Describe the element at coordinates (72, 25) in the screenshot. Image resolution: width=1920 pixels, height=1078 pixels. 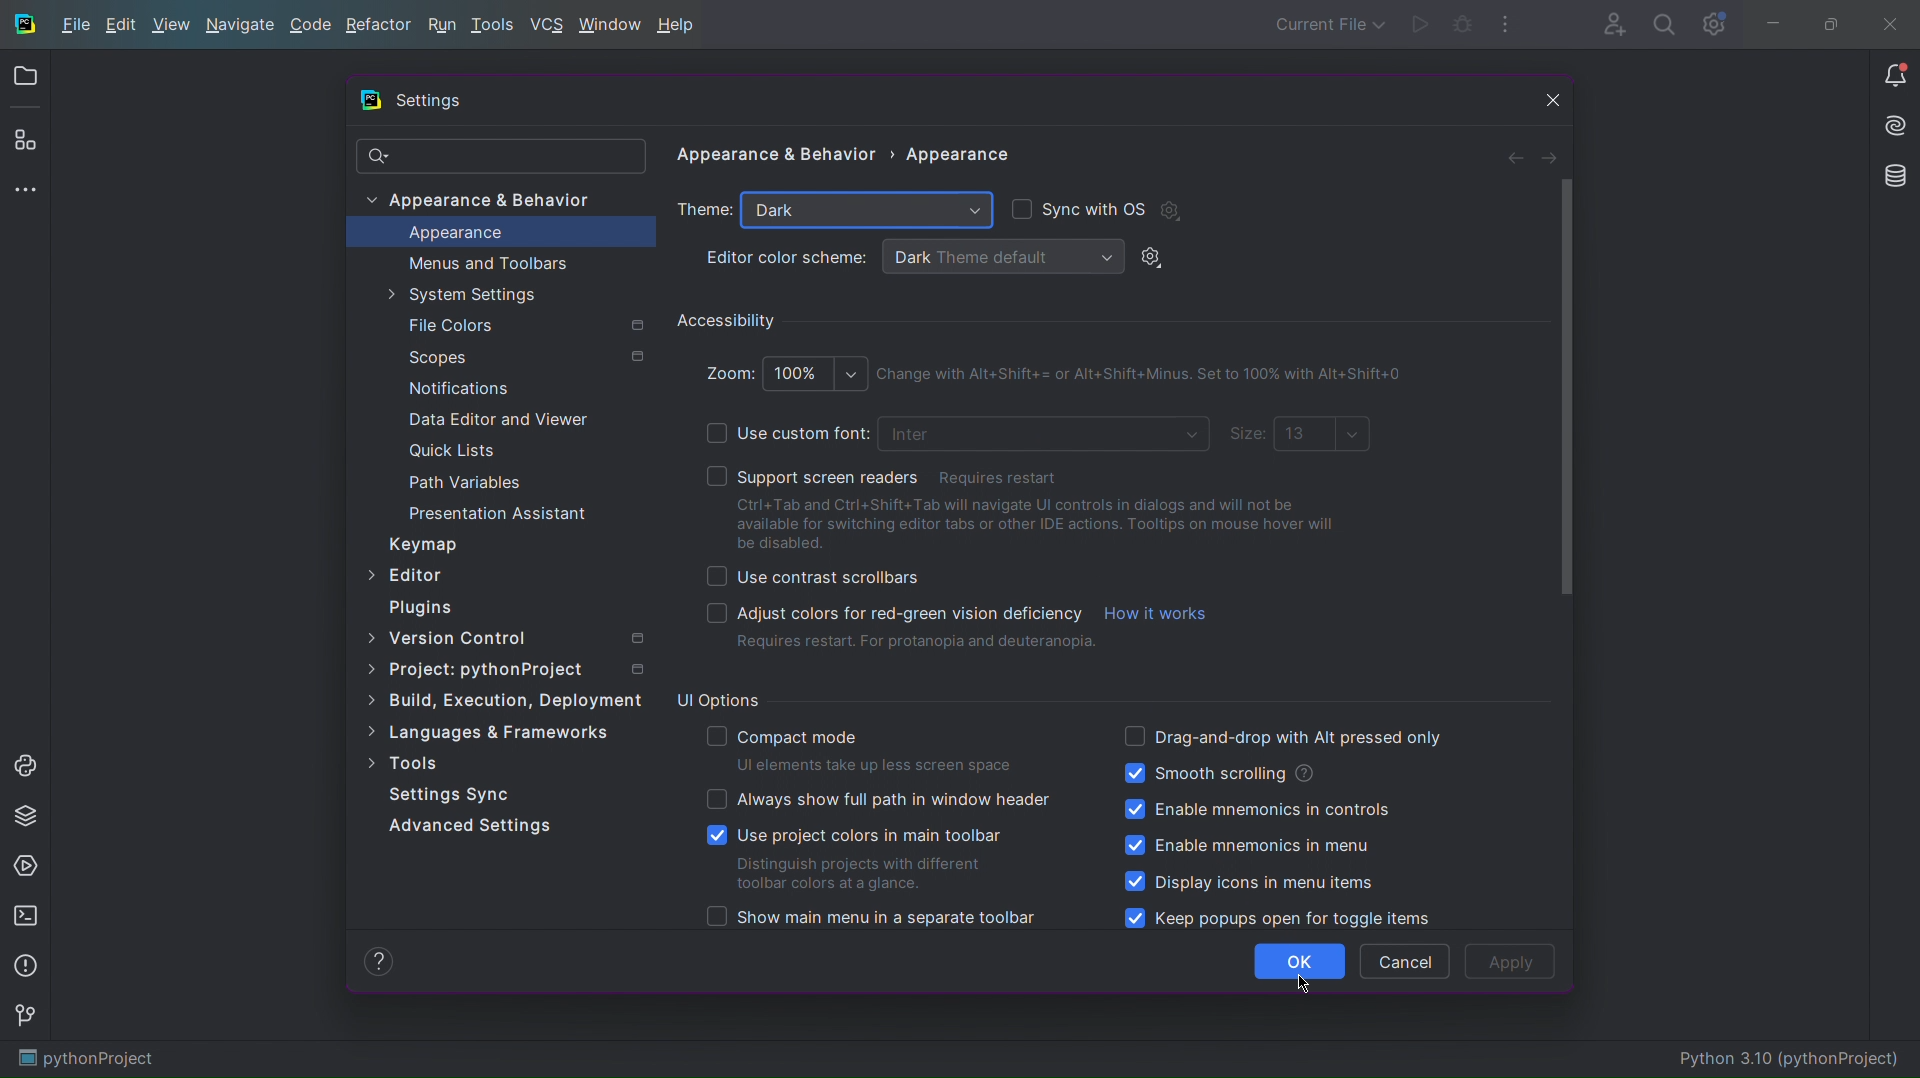
I see `File` at that location.